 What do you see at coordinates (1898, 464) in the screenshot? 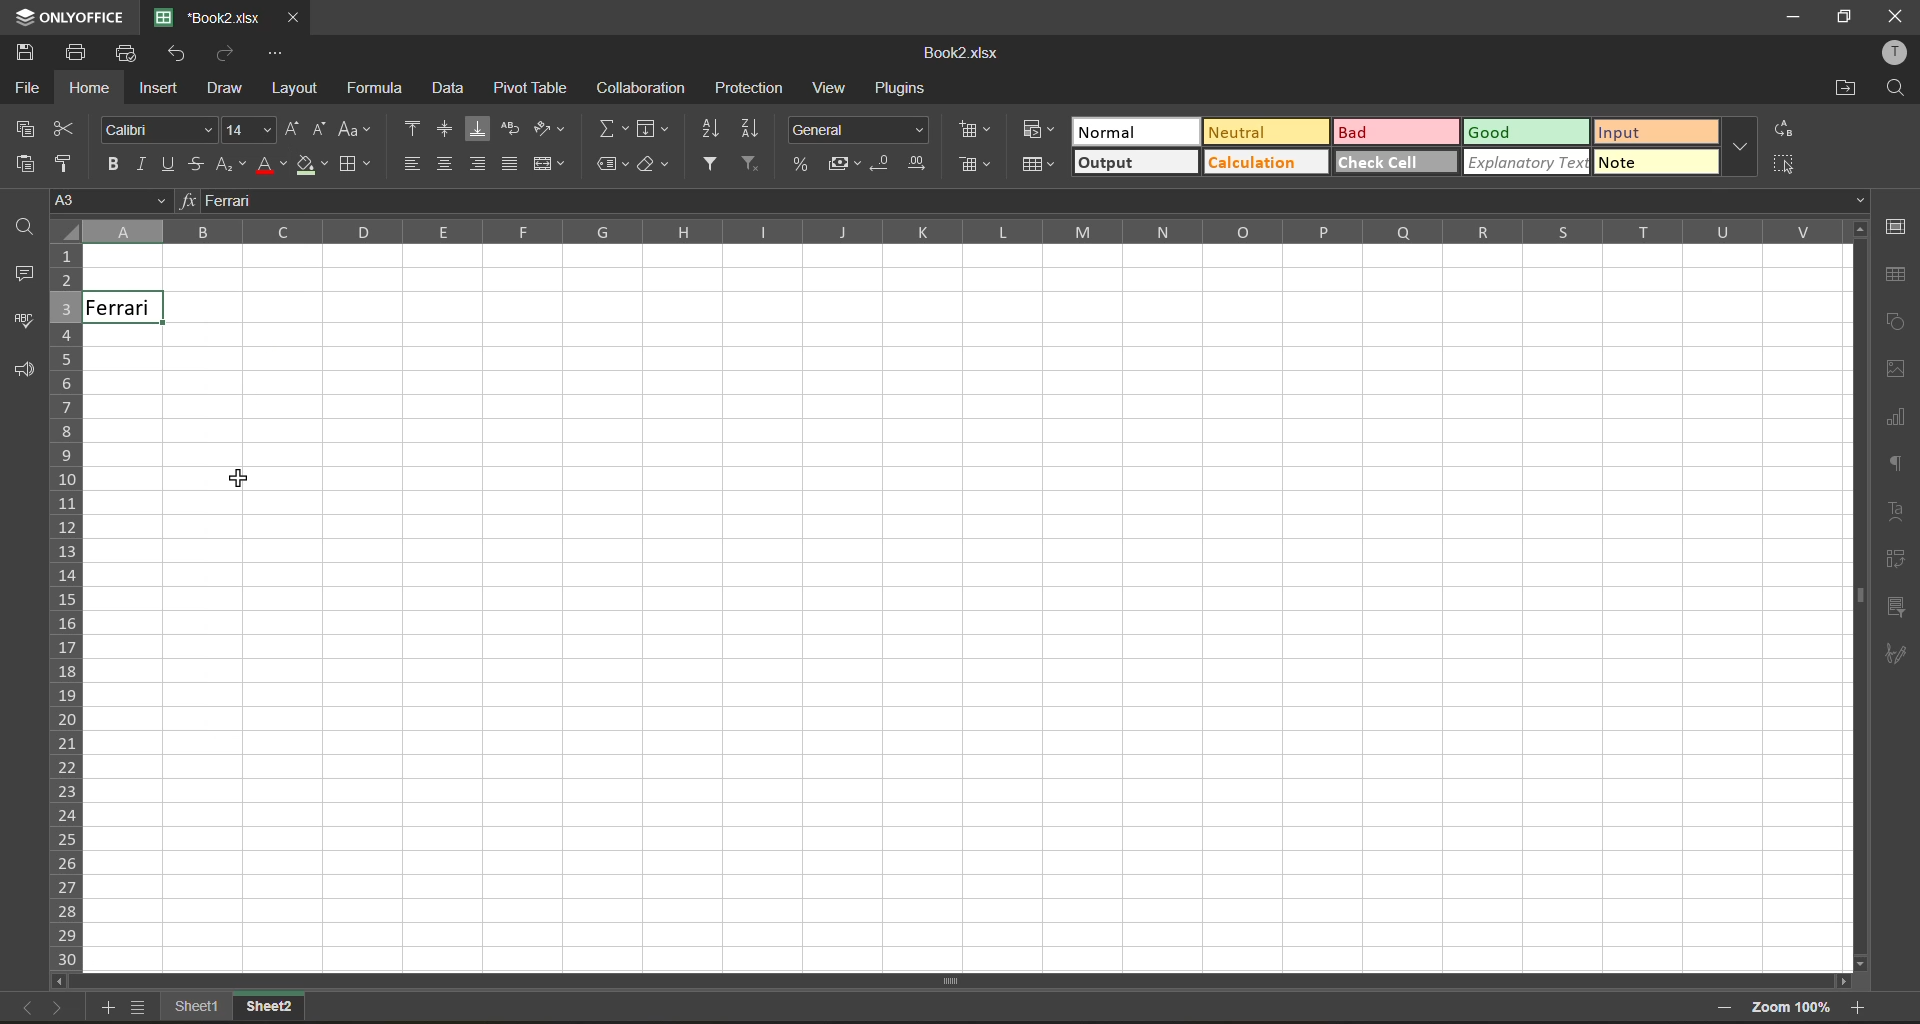
I see `paragraph` at bounding box center [1898, 464].